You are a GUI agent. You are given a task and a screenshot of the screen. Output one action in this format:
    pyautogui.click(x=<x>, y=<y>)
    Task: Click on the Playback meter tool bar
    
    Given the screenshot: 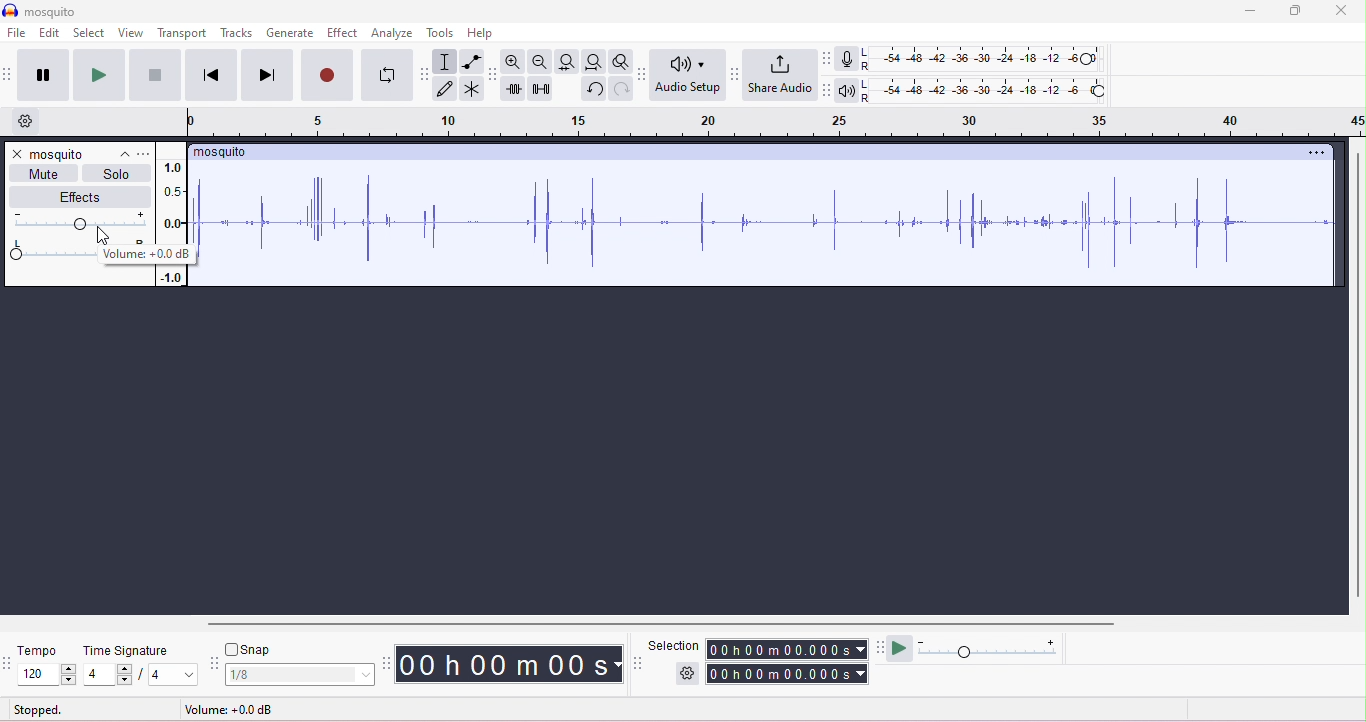 What is the action you would take?
    pyautogui.click(x=825, y=91)
    